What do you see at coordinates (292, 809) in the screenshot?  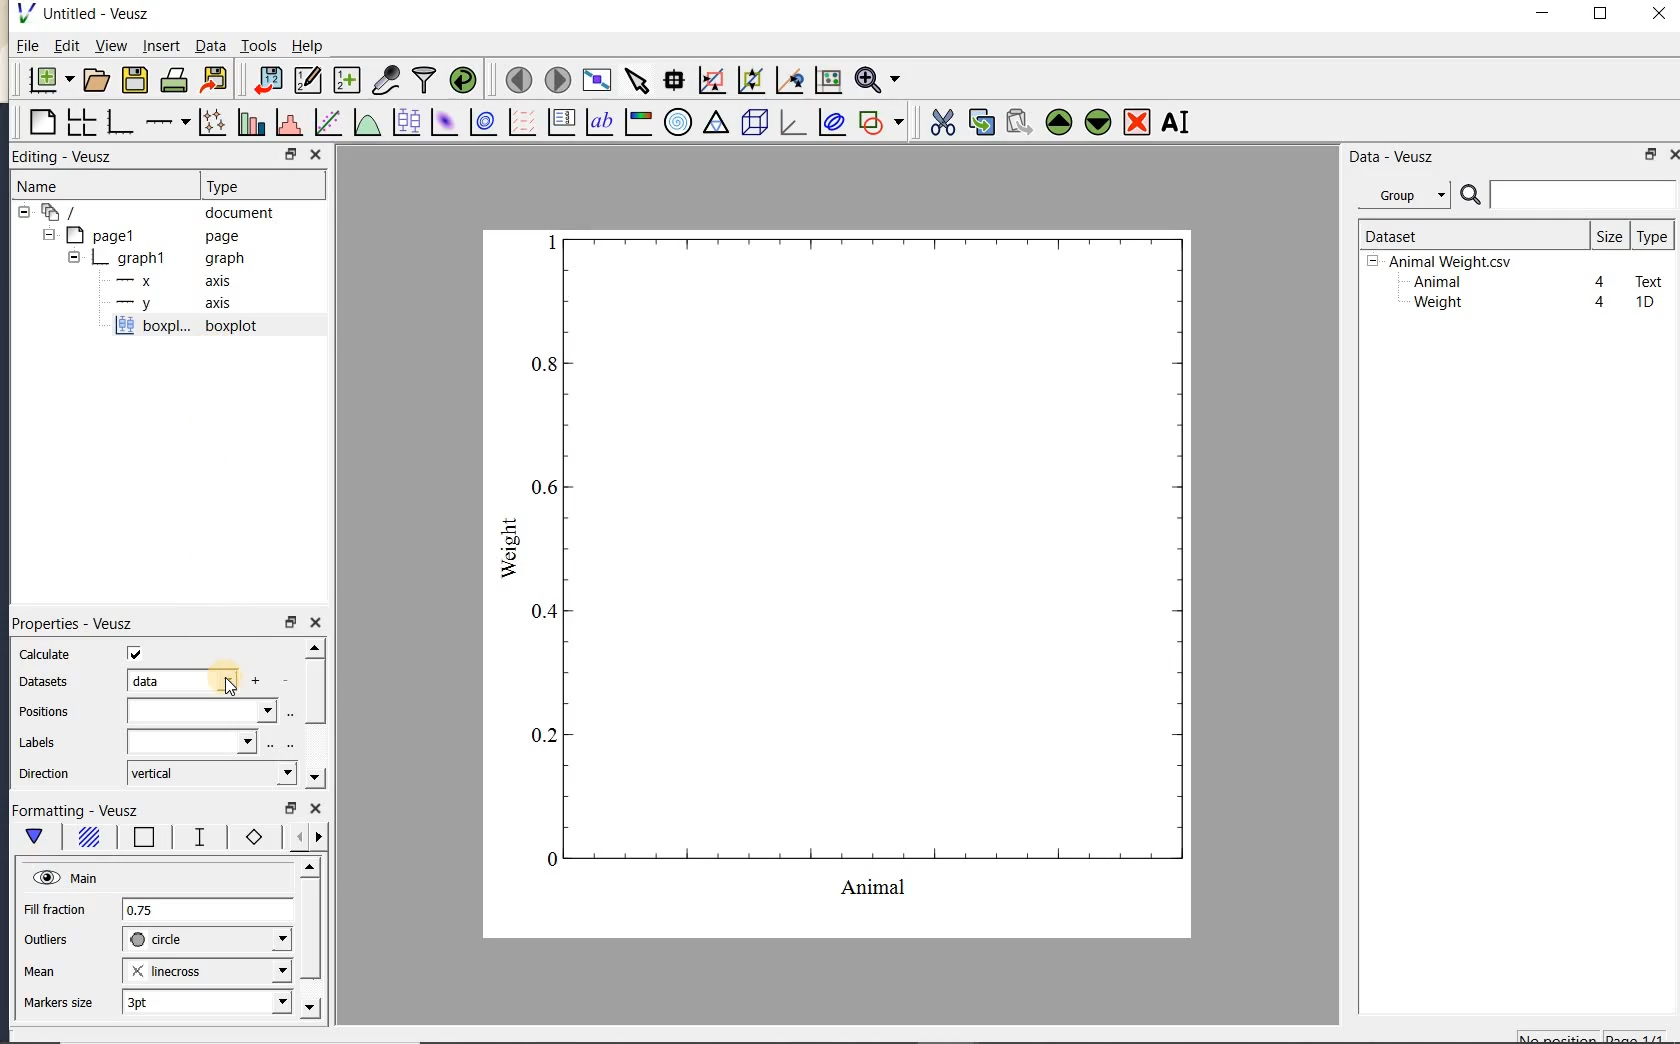 I see `restore` at bounding box center [292, 809].